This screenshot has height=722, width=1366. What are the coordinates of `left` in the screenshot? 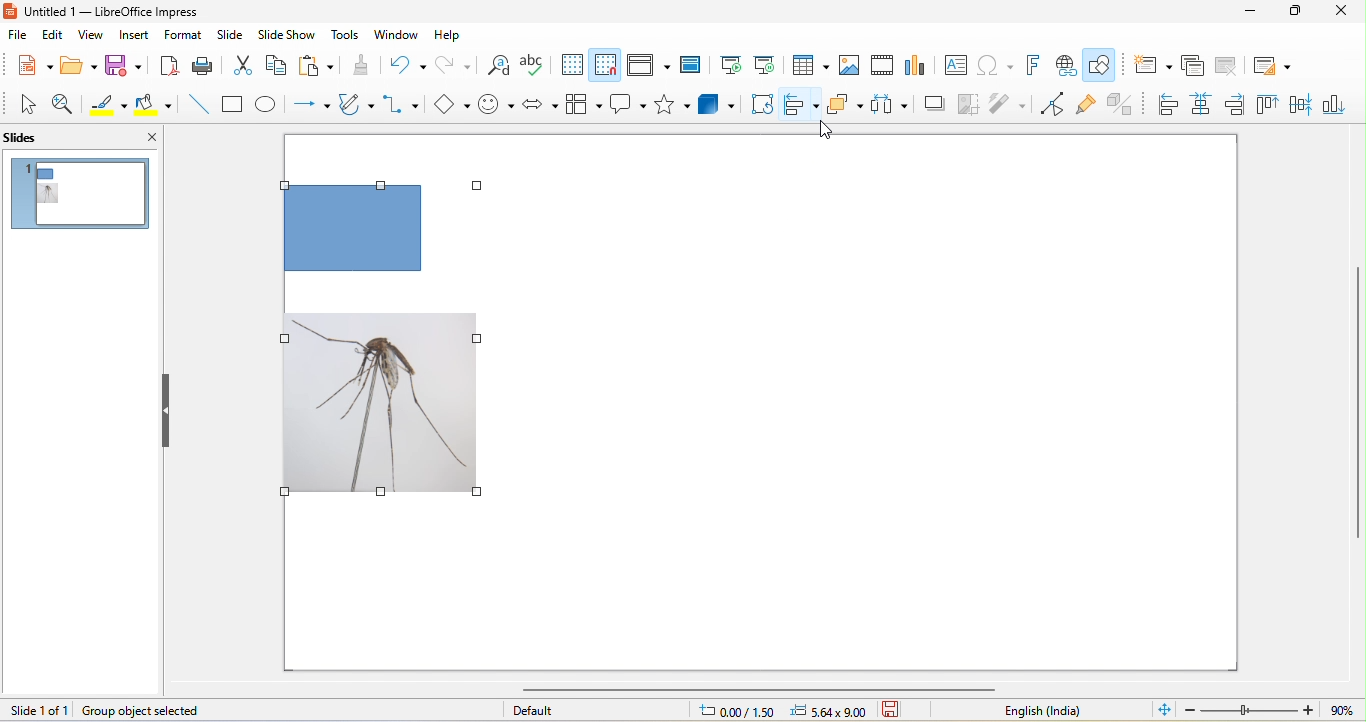 It's located at (1167, 106).